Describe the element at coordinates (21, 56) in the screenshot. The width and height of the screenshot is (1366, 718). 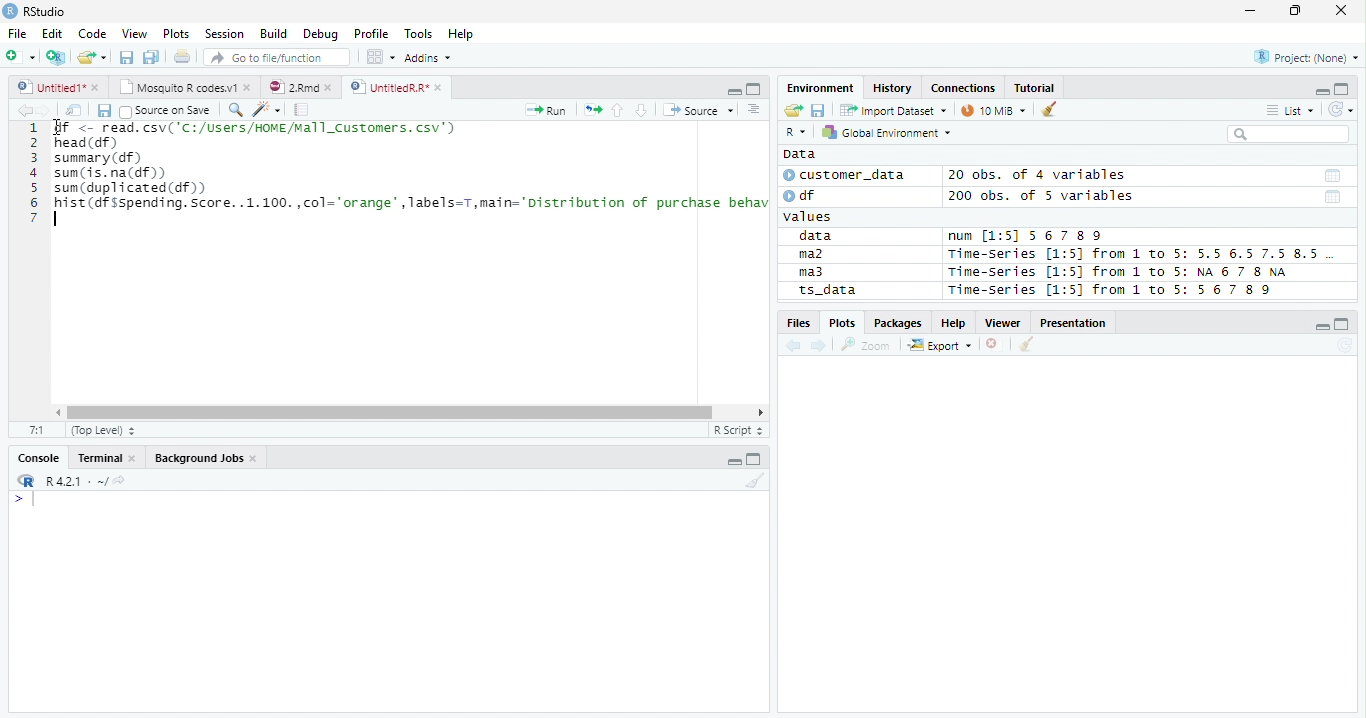
I see `New File` at that location.